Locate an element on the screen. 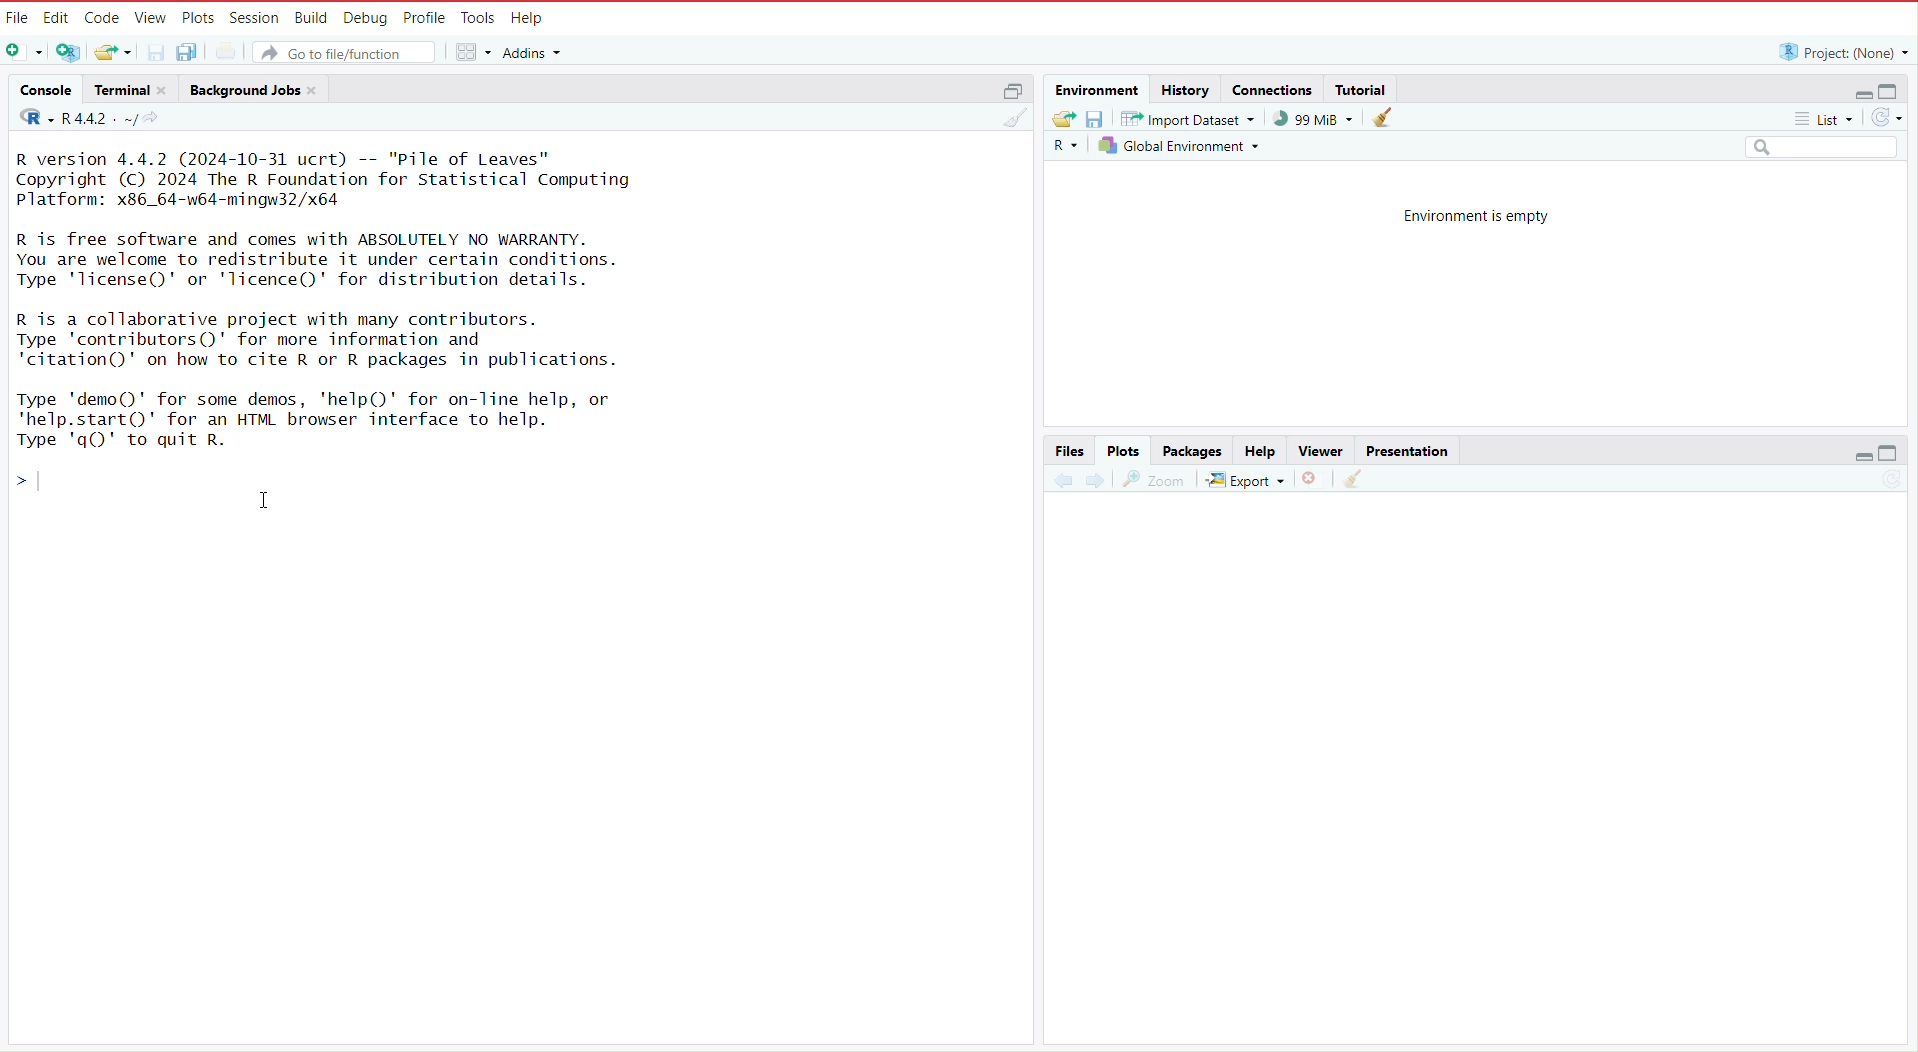 This screenshot has height=1052, width=1918. R version 4.4.2 (2024-10-31 ucrt) -- "Pile of Leaves"
Copyright (C) 2024 The R Foundation for Statistical Computing
Platform: x86_64-w64-mingw32/x64 is located at coordinates (328, 178).